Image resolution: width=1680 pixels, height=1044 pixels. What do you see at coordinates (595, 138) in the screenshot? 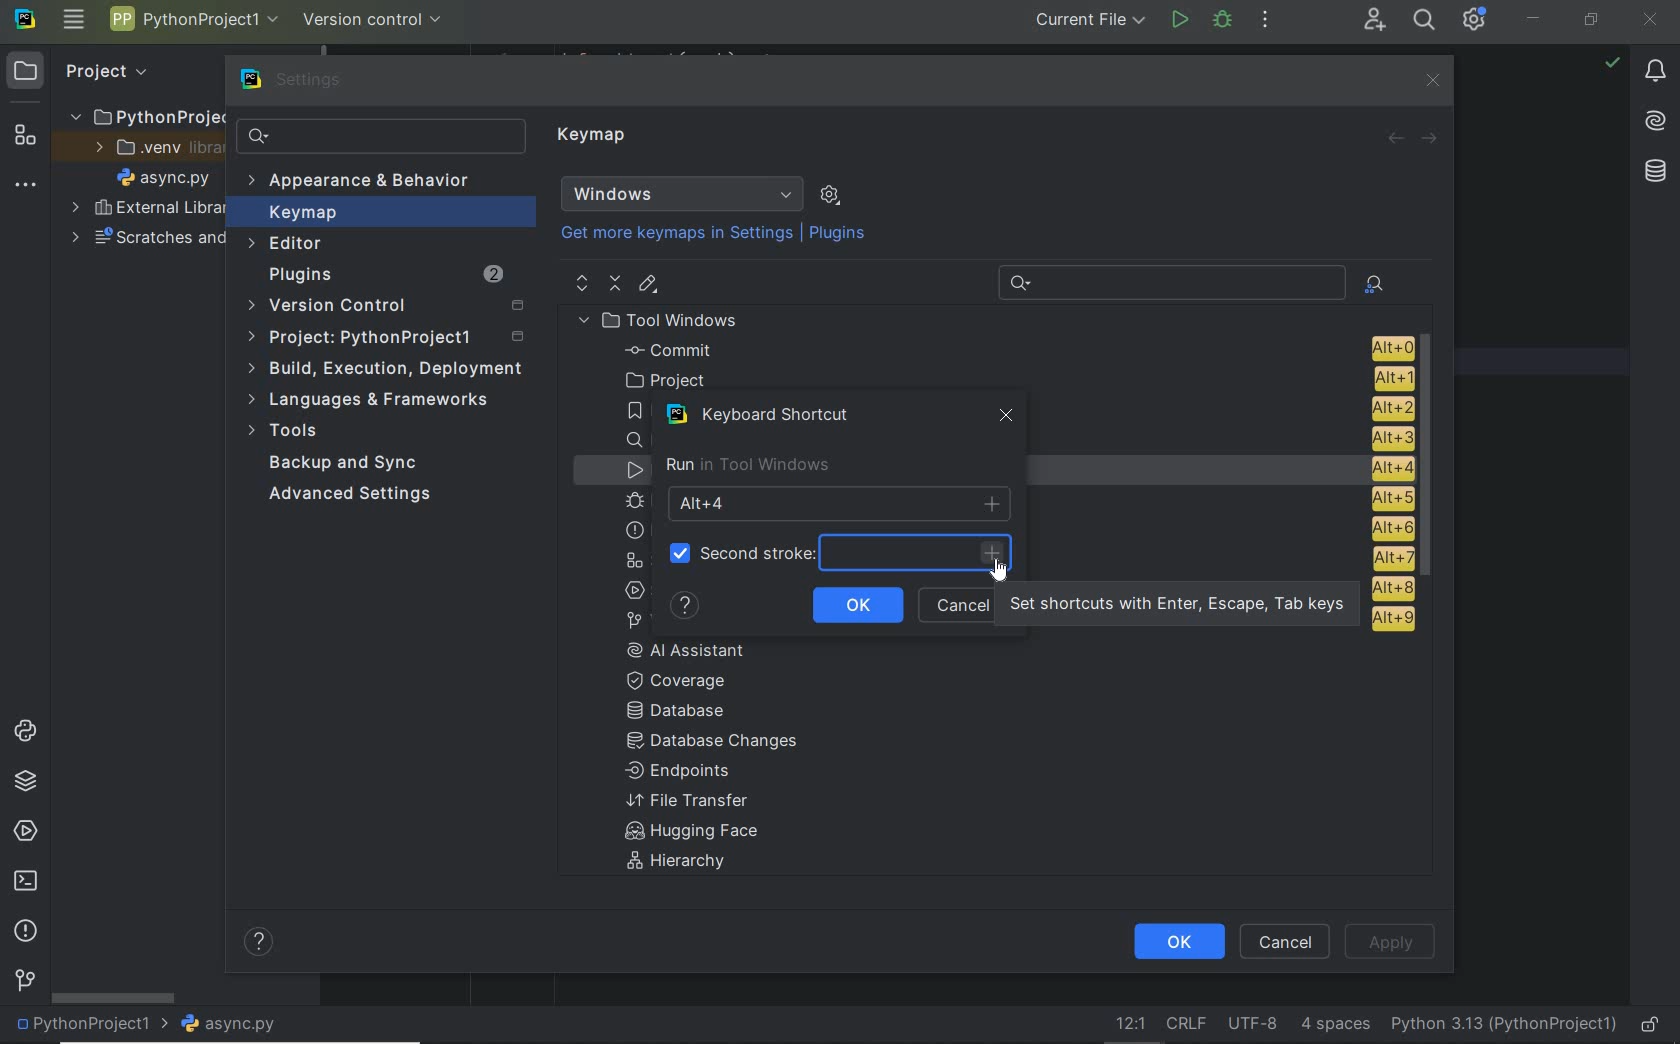
I see `Keymap` at bounding box center [595, 138].